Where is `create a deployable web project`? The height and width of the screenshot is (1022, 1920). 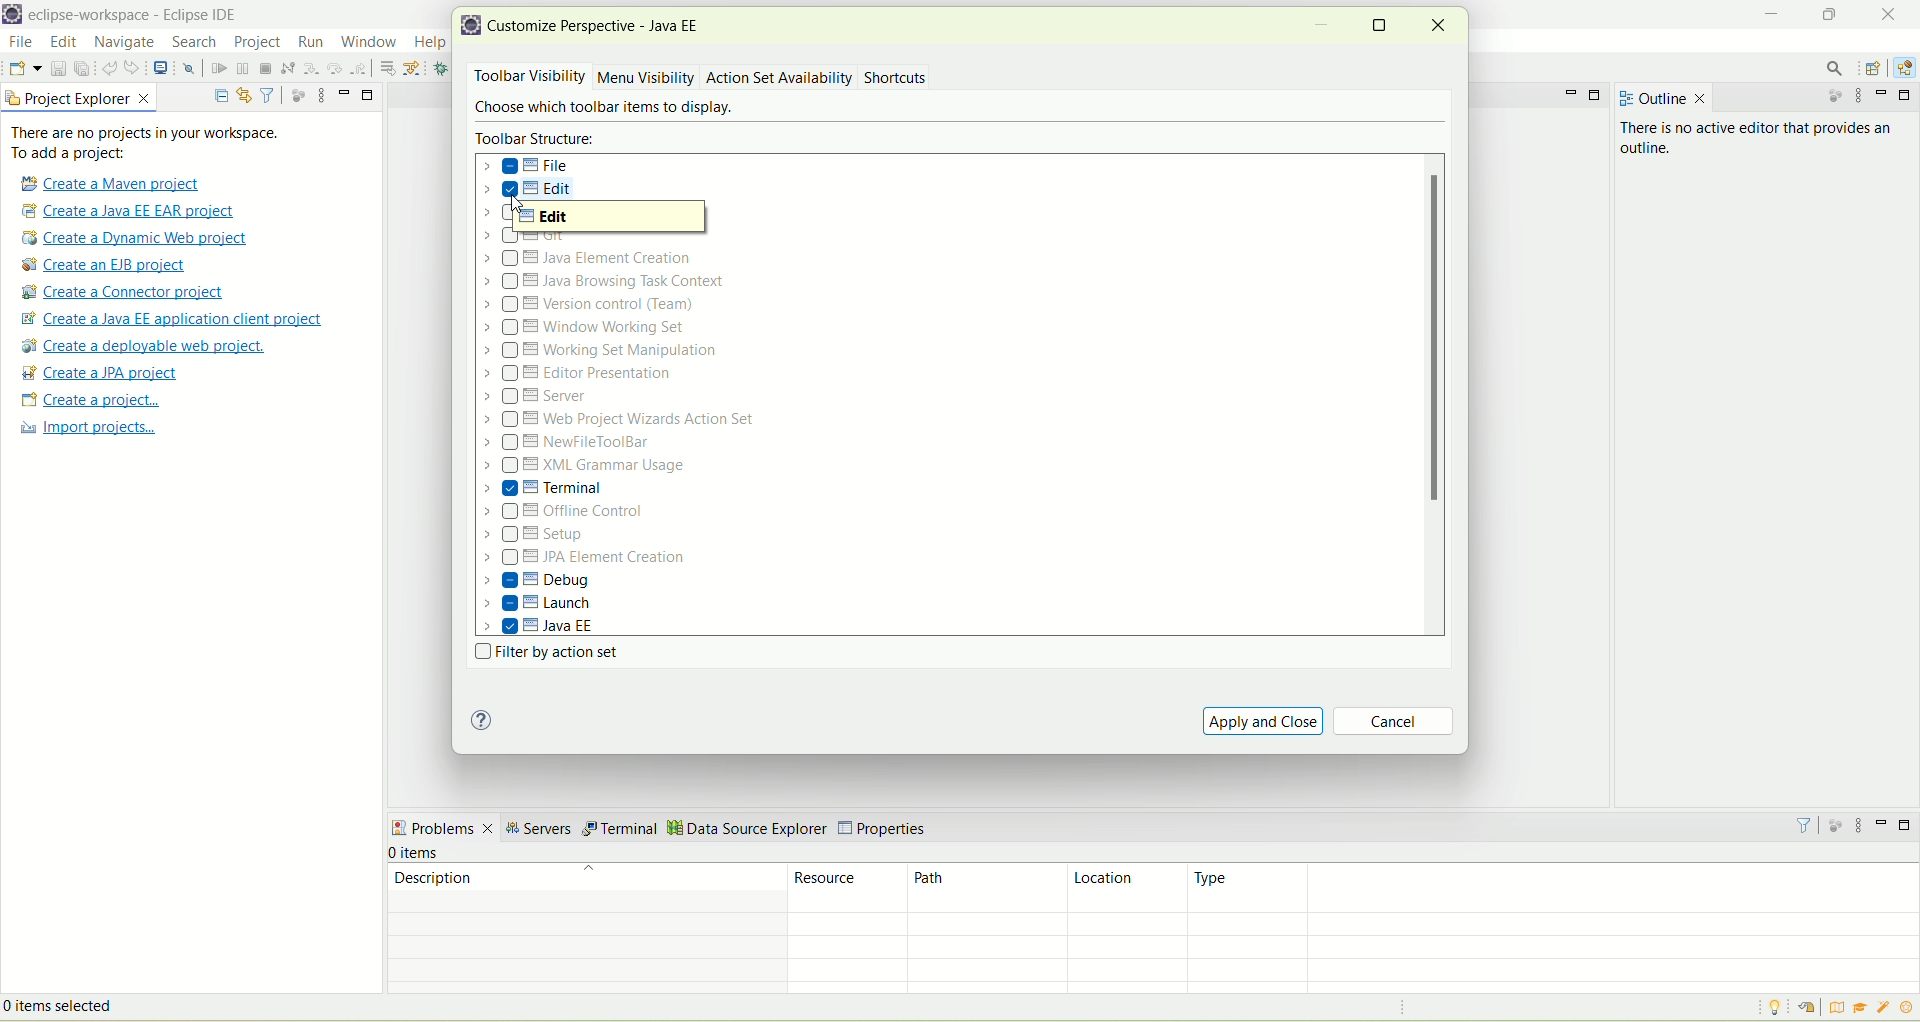 create a deployable web project is located at coordinates (141, 346).